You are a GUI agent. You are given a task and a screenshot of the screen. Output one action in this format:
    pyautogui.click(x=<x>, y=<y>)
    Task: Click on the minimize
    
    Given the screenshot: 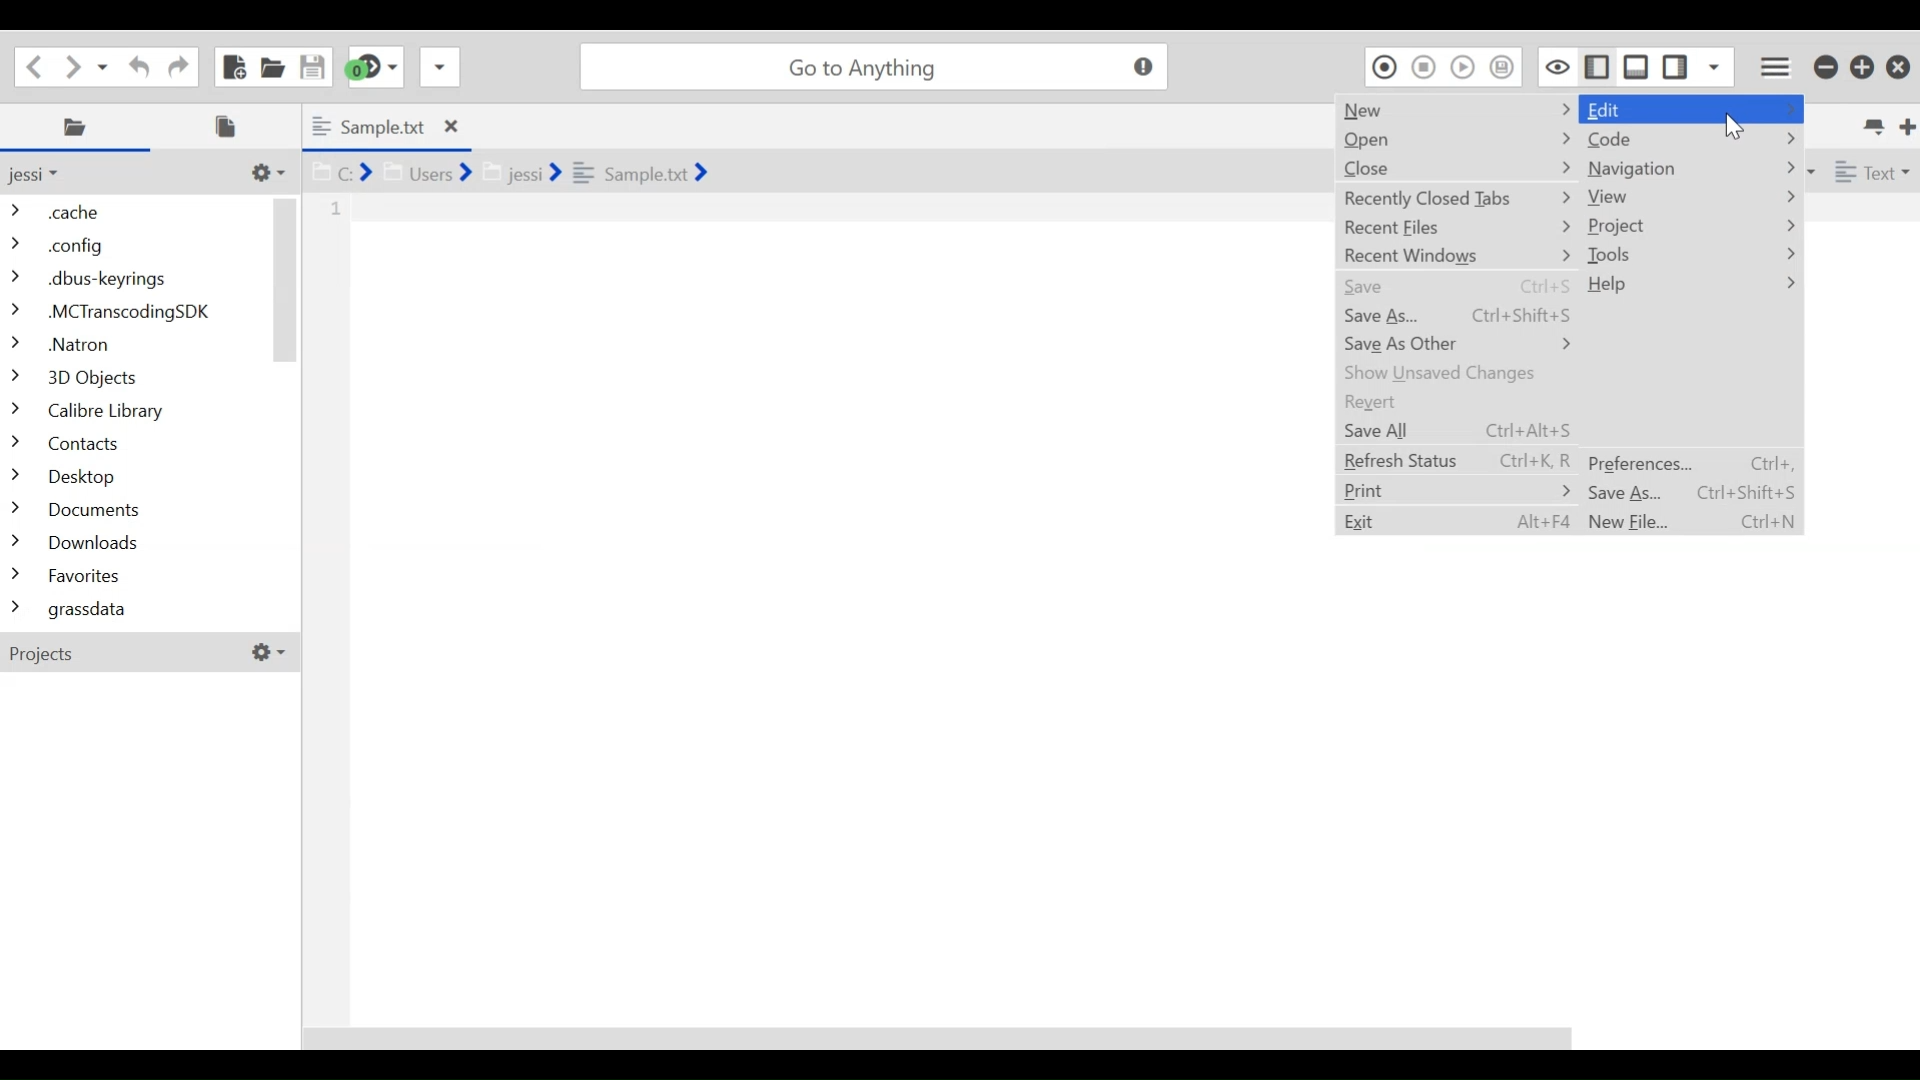 What is the action you would take?
    pyautogui.click(x=1825, y=67)
    